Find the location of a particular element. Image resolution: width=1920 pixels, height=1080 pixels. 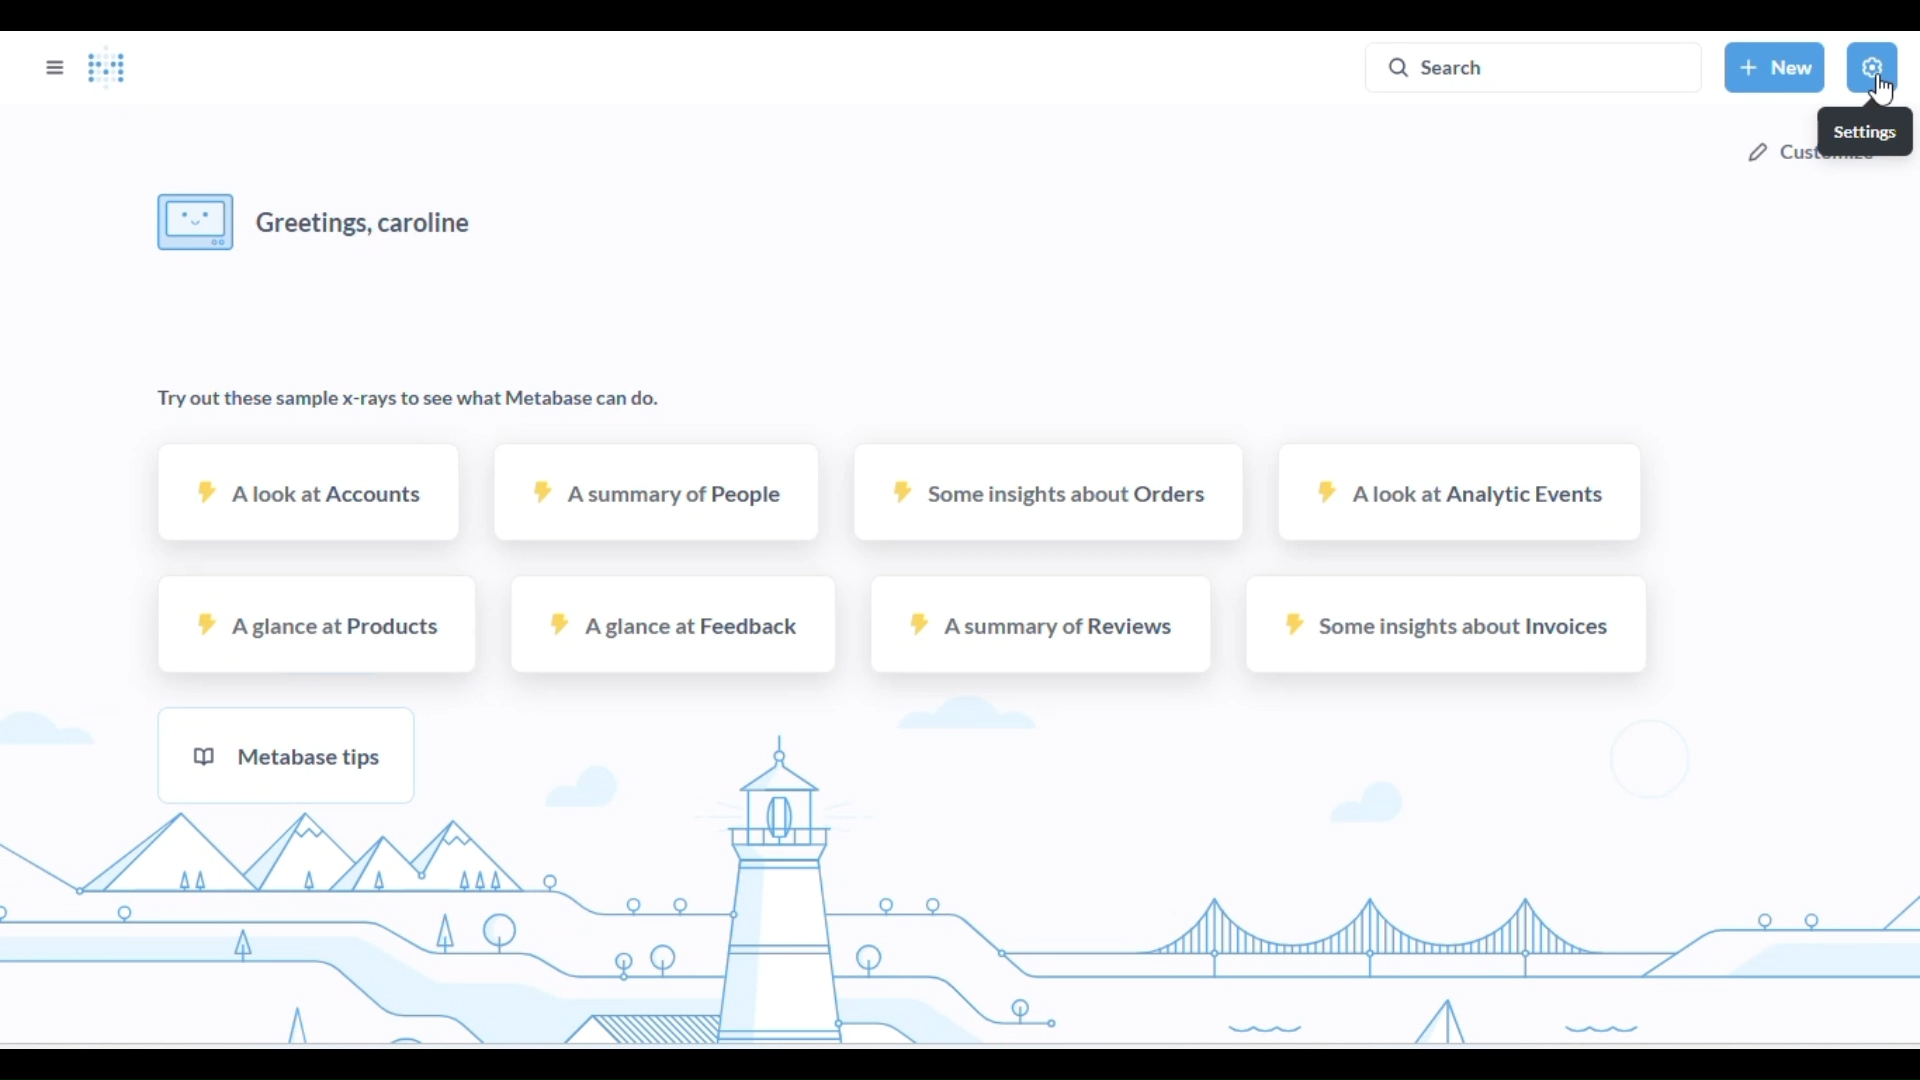

some insights about orders is located at coordinates (1048, 491).